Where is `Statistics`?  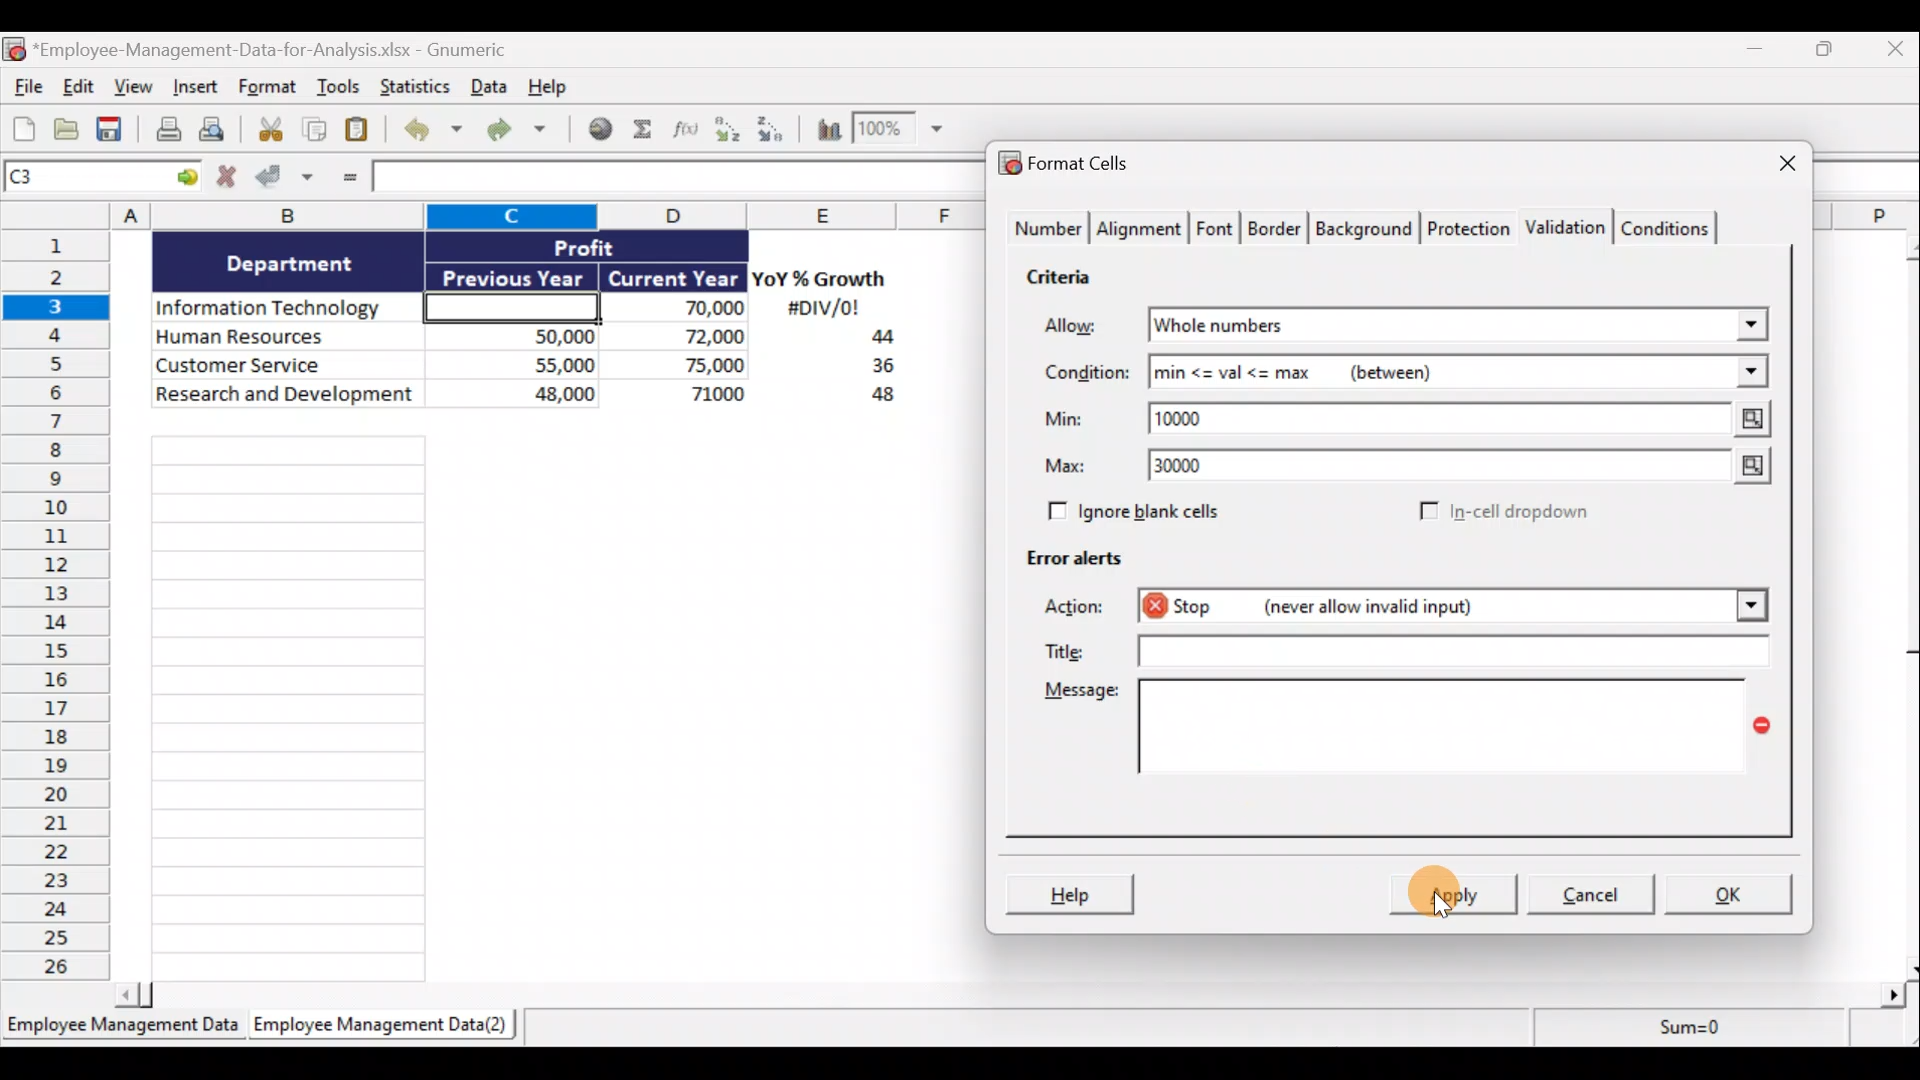
Statistics is located at coordinates (413, 86).